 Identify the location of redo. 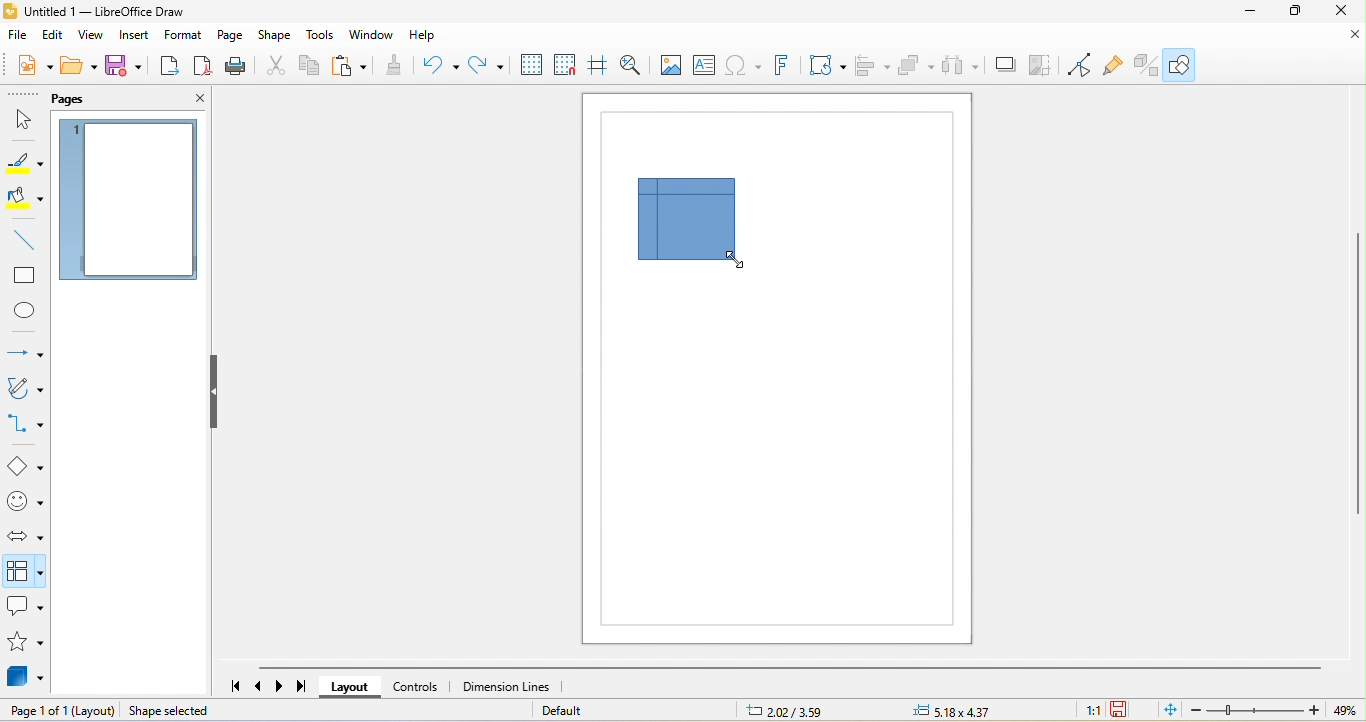
(488, 67).